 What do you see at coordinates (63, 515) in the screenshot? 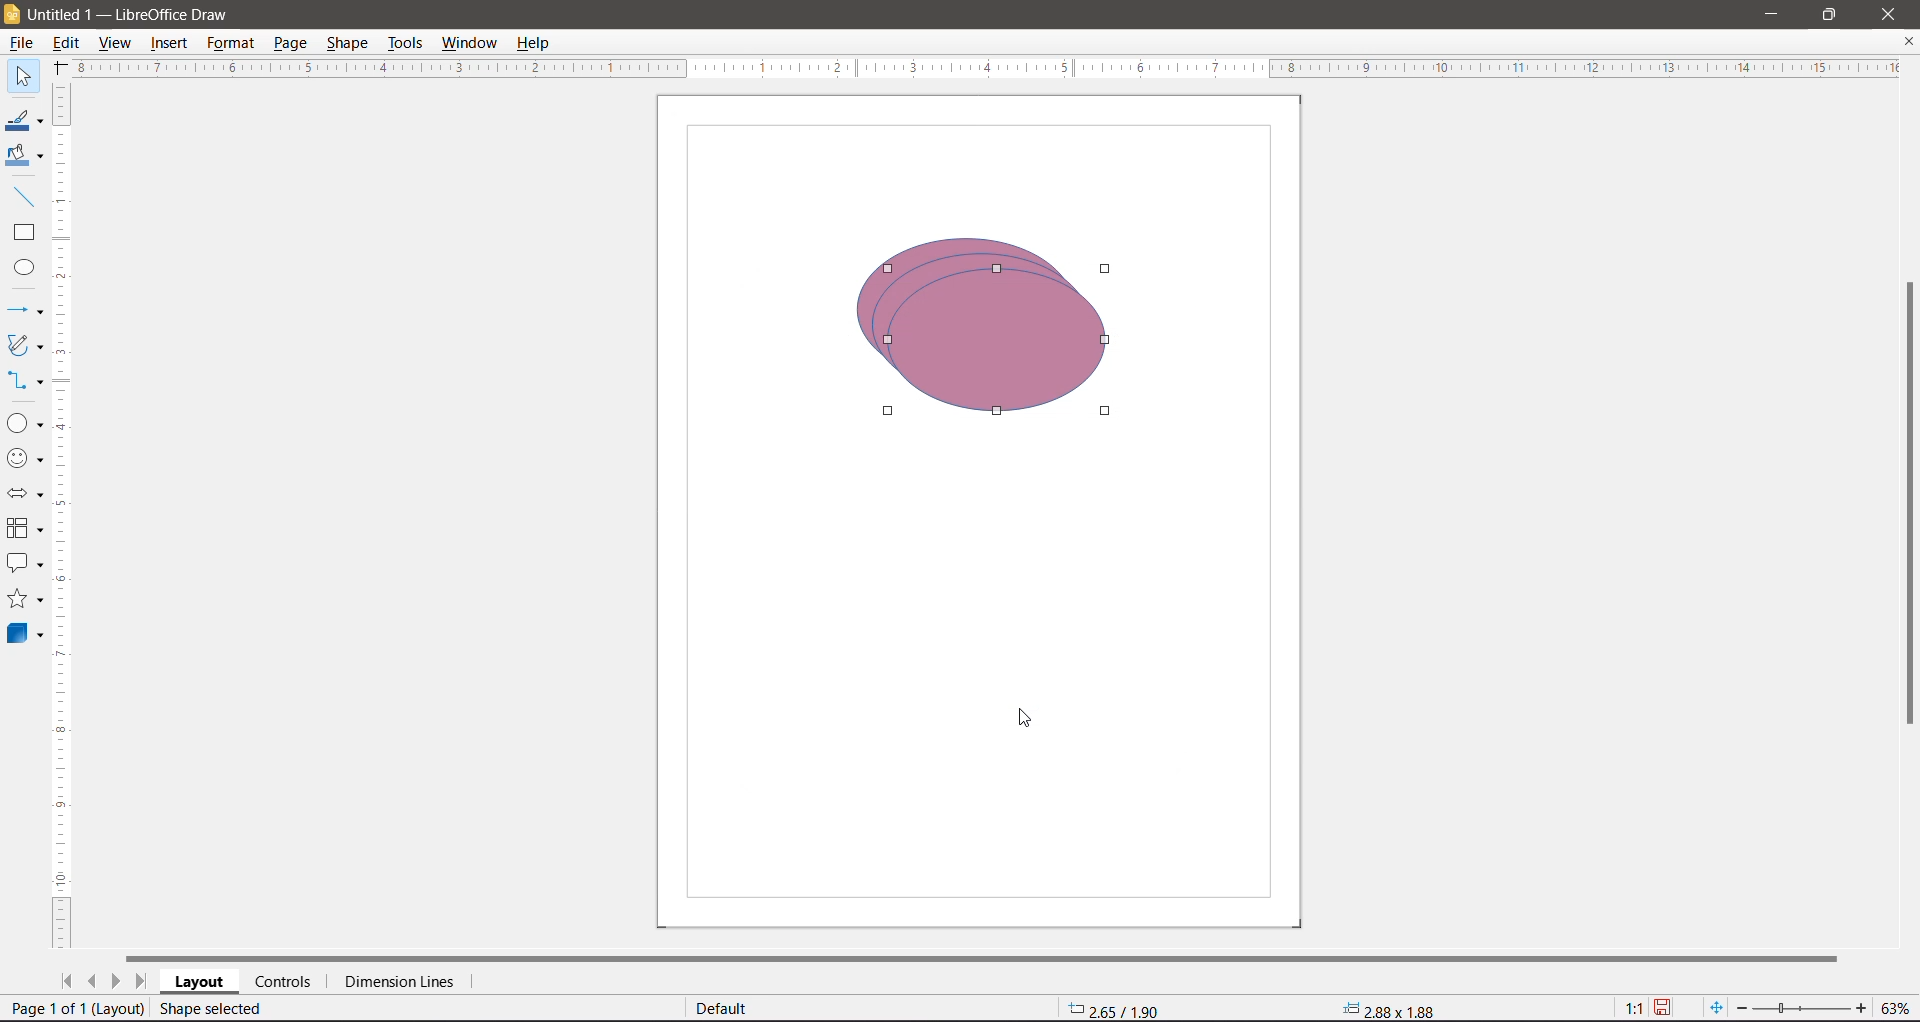
I see `Vertical Ruler` at bounding box center [63, 515].